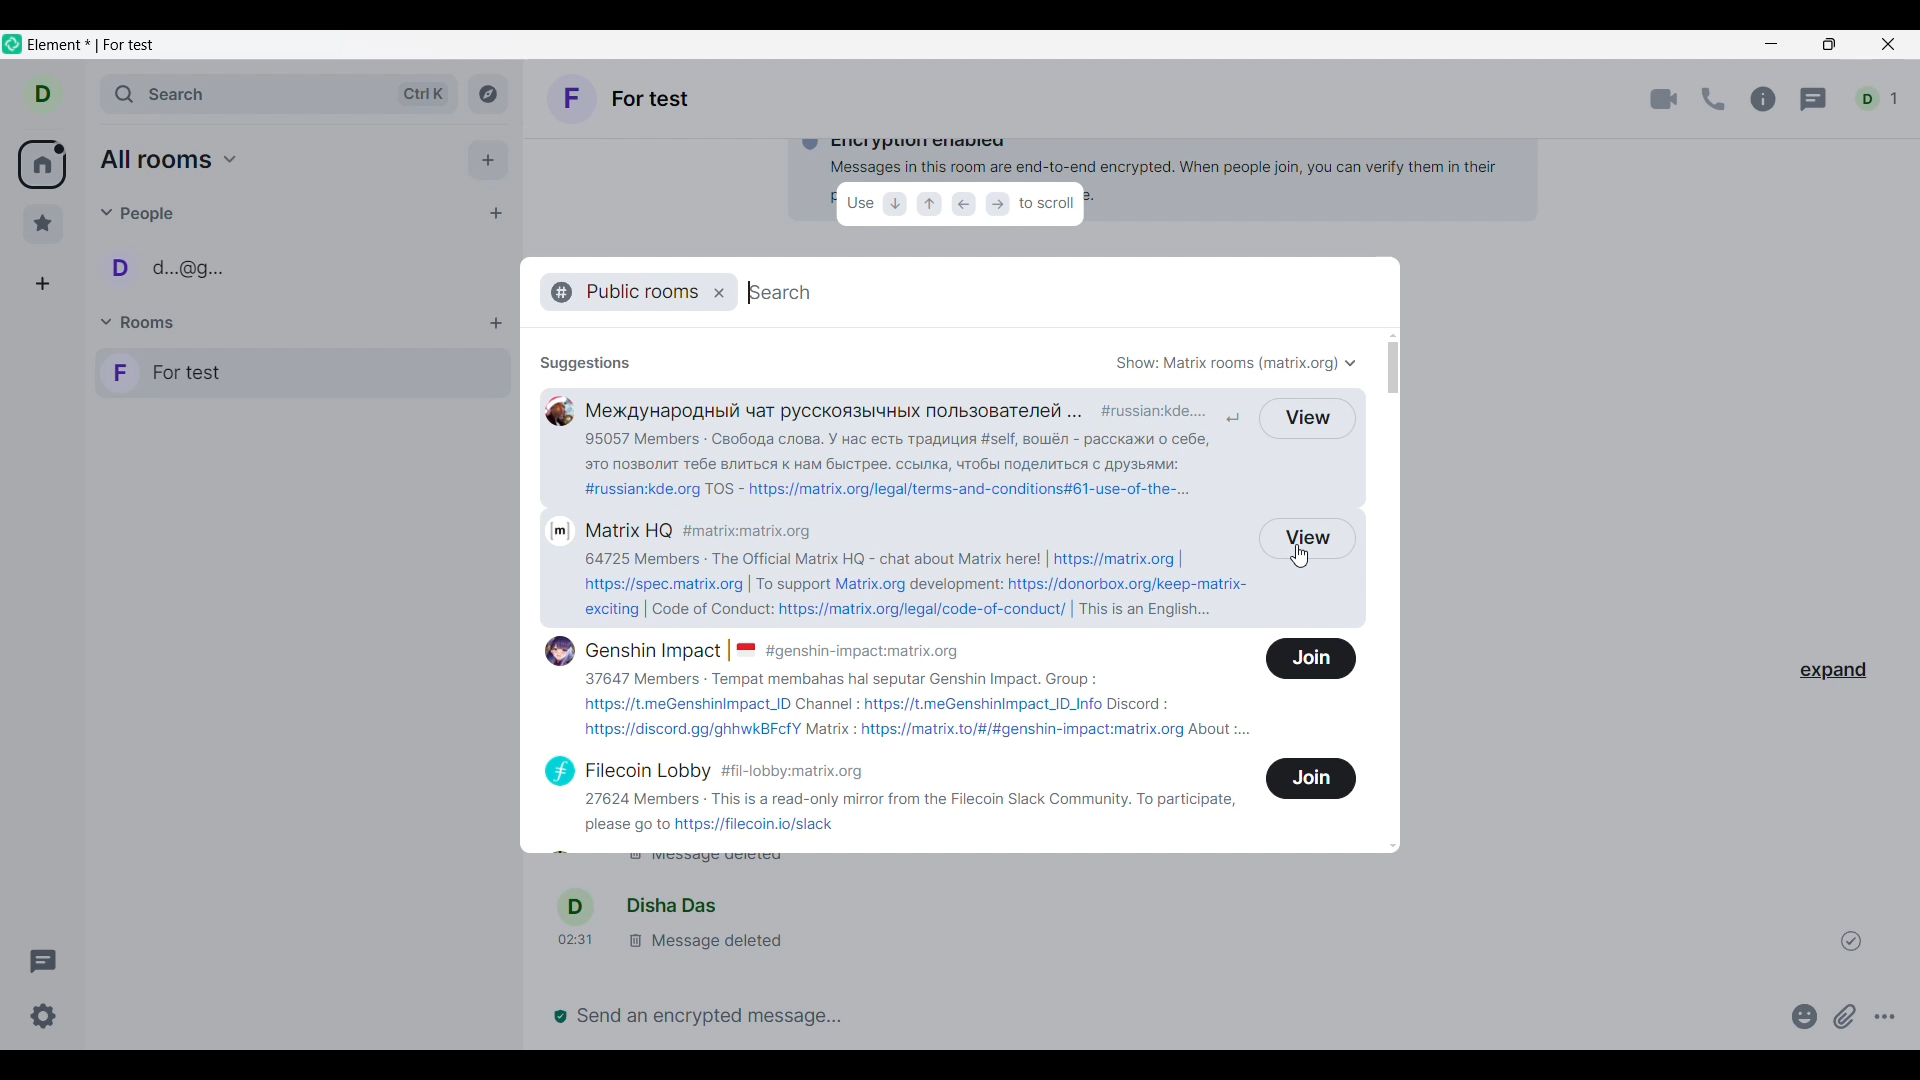  Describe the element at coordinates (1826, 47) in the screenshot. I see `maximize` at that location.